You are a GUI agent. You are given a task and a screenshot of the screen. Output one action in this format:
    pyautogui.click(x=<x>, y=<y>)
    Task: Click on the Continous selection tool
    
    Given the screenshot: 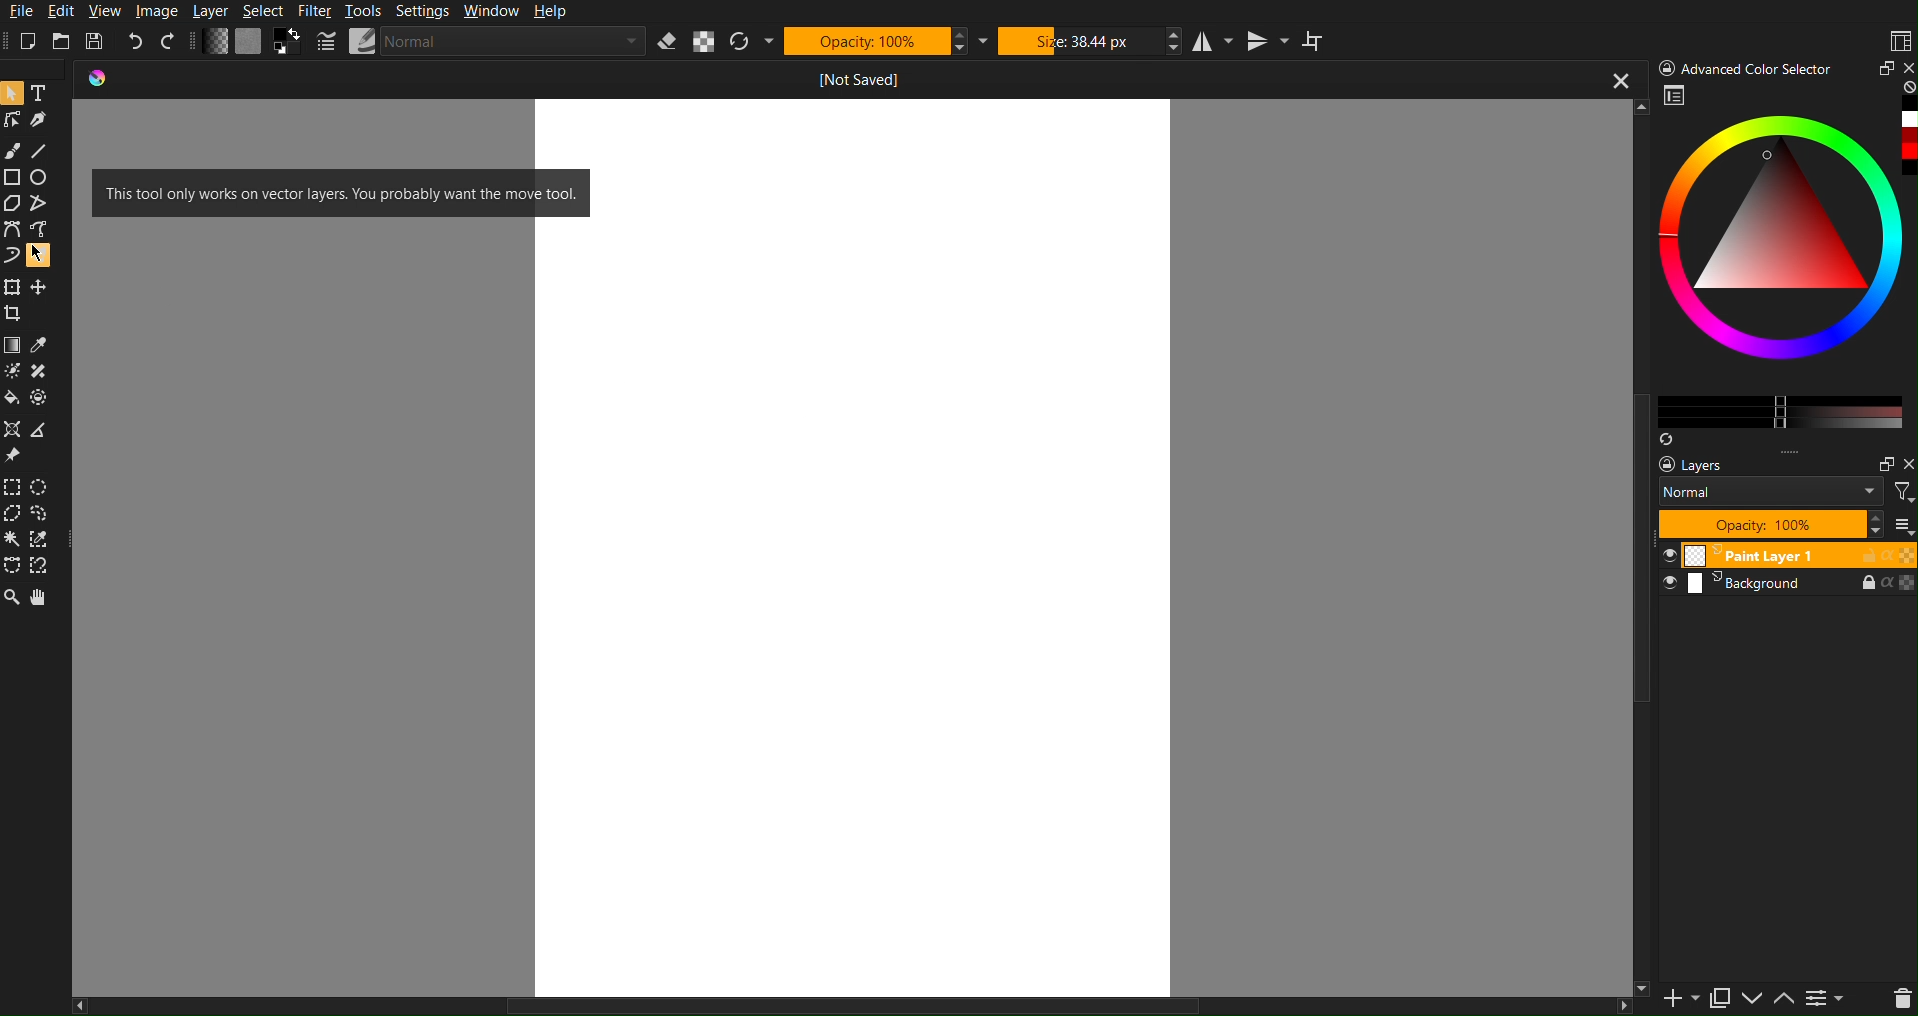 What is the action you would take?
    pyautogui.click(x=13, y=539)
    